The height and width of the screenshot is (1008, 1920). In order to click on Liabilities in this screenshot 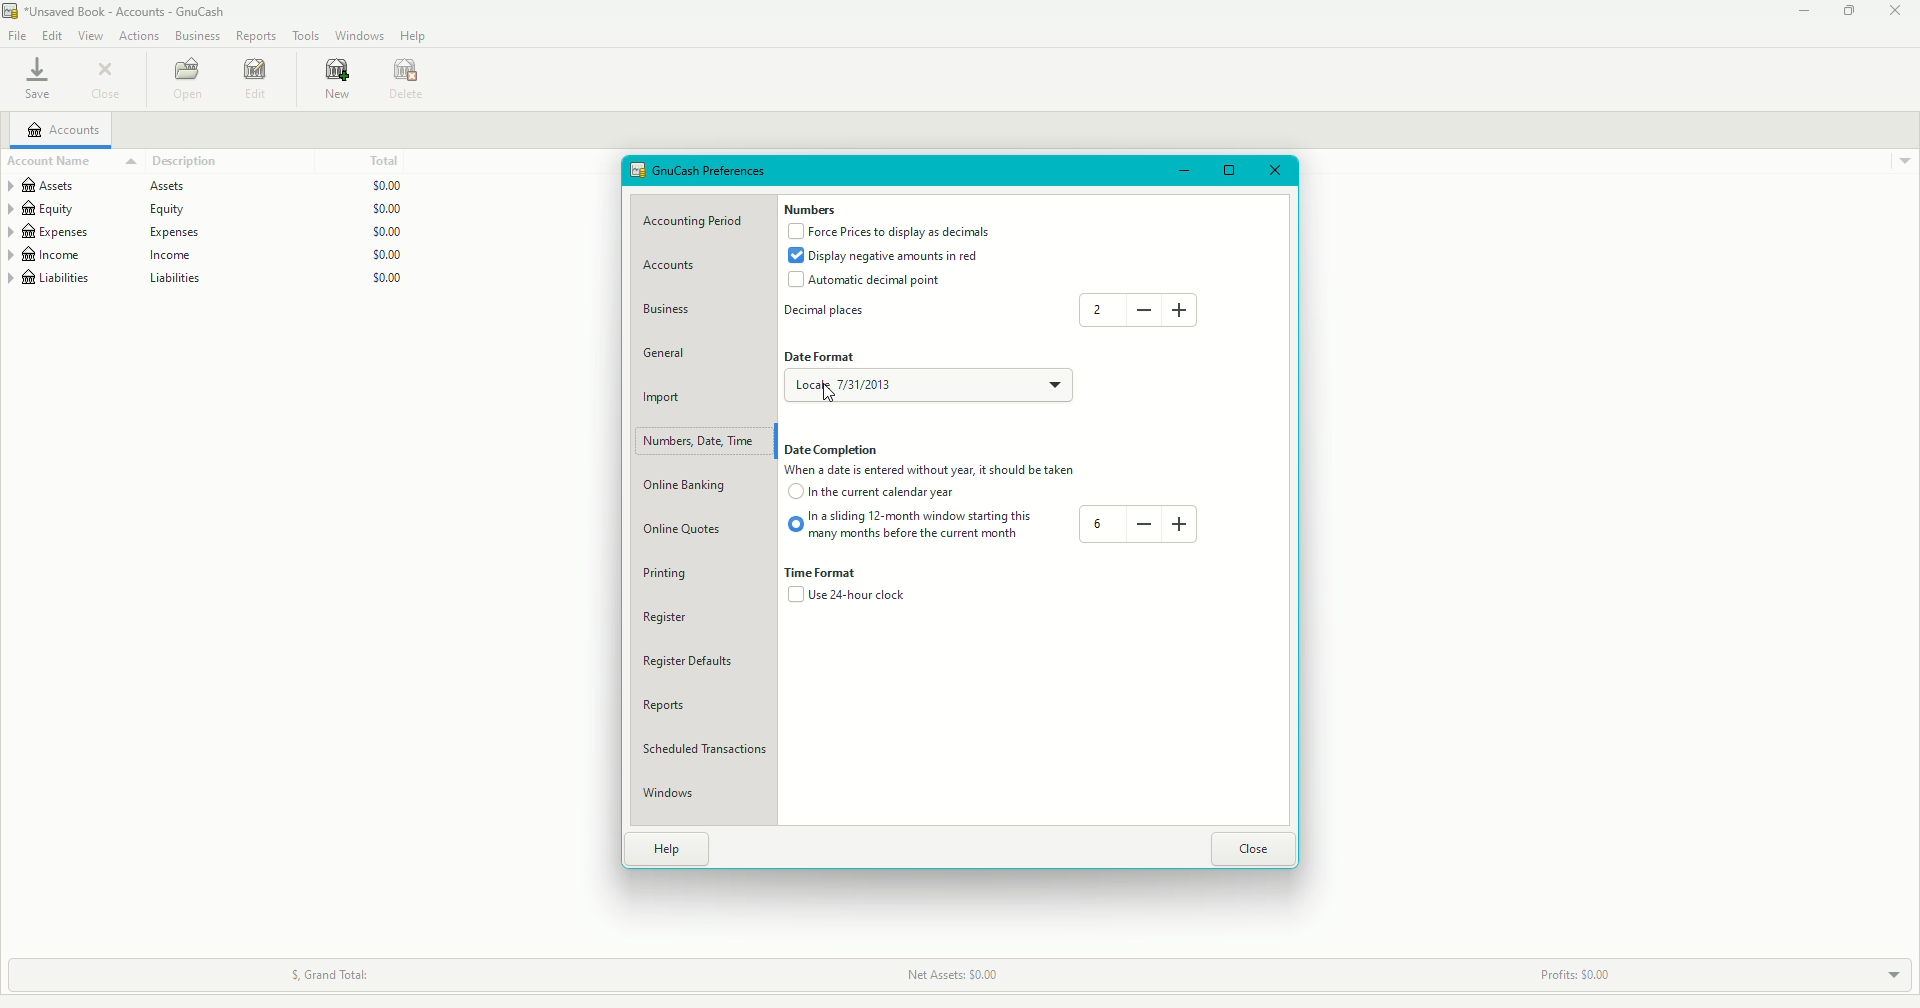, I will do `click(207, 280)`.